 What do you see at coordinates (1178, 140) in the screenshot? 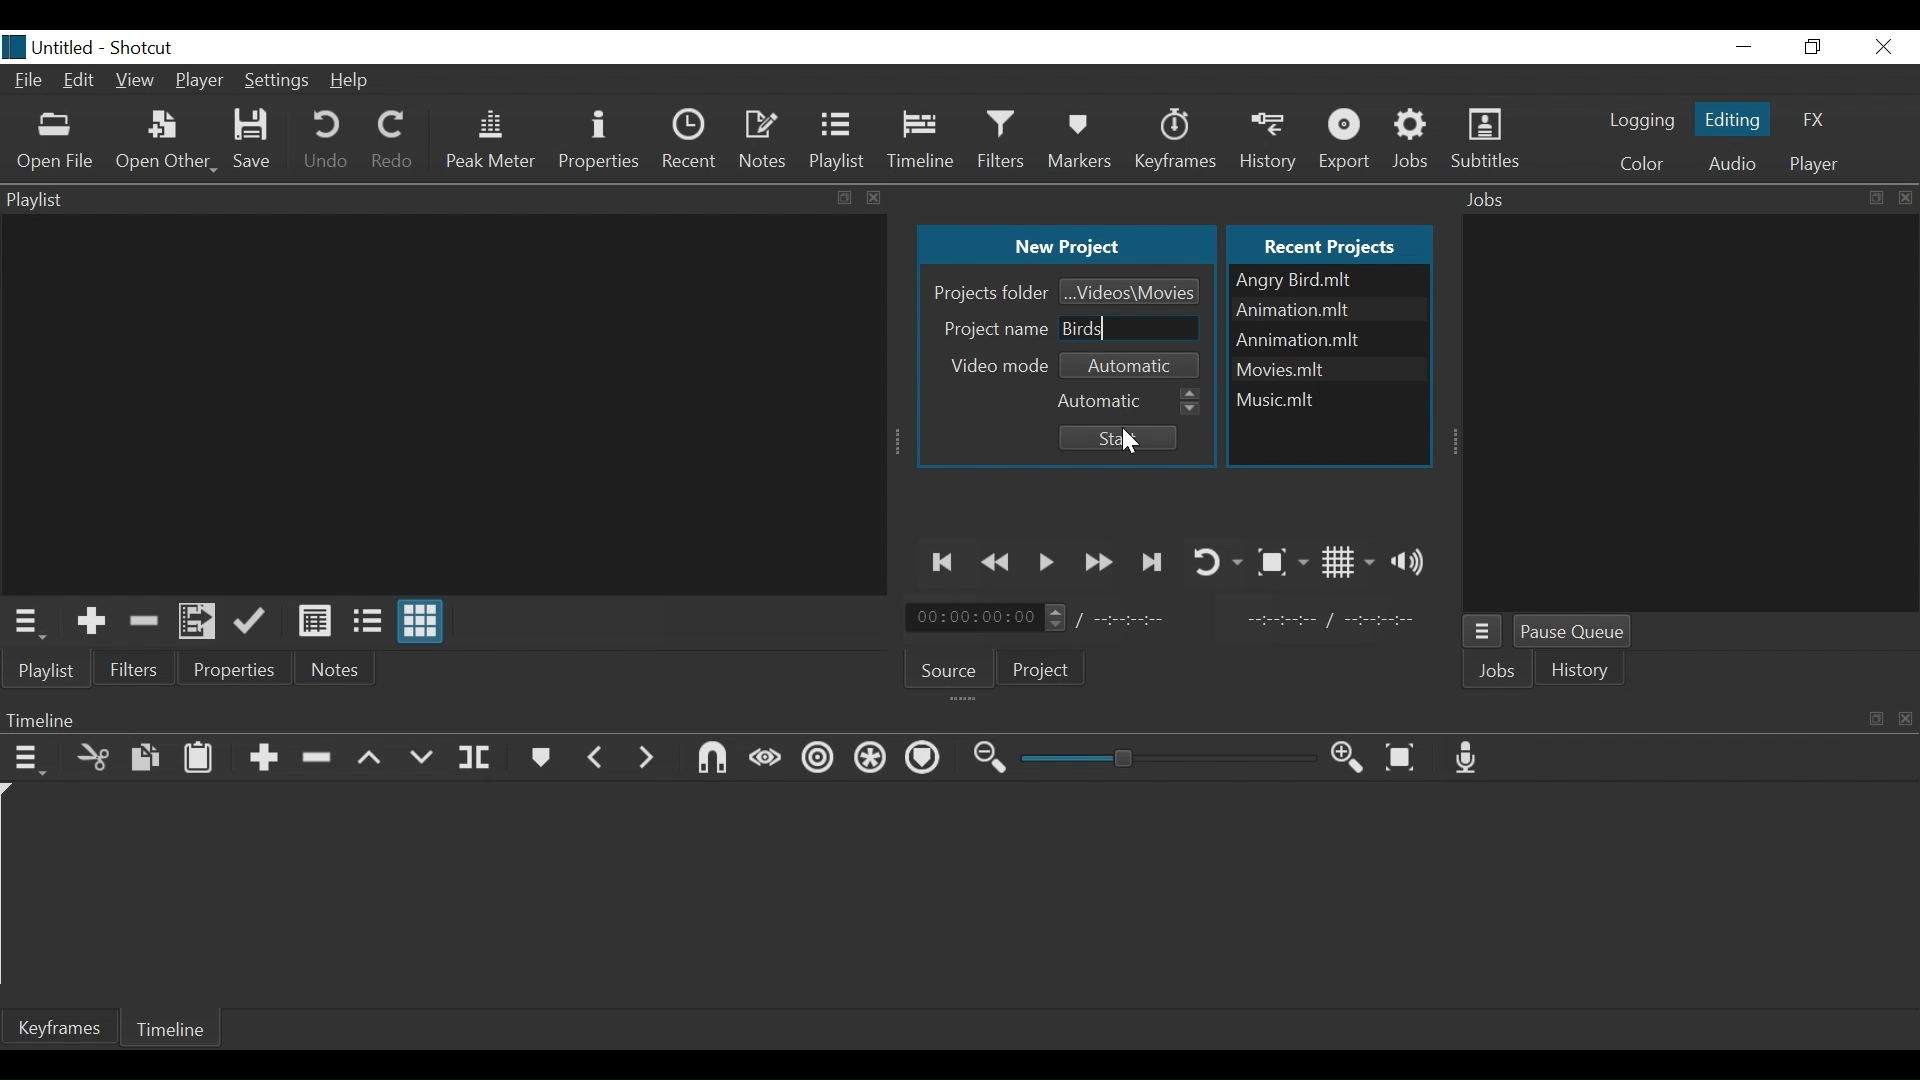
I see `Keyframe` at bounding box center [1178, 140].